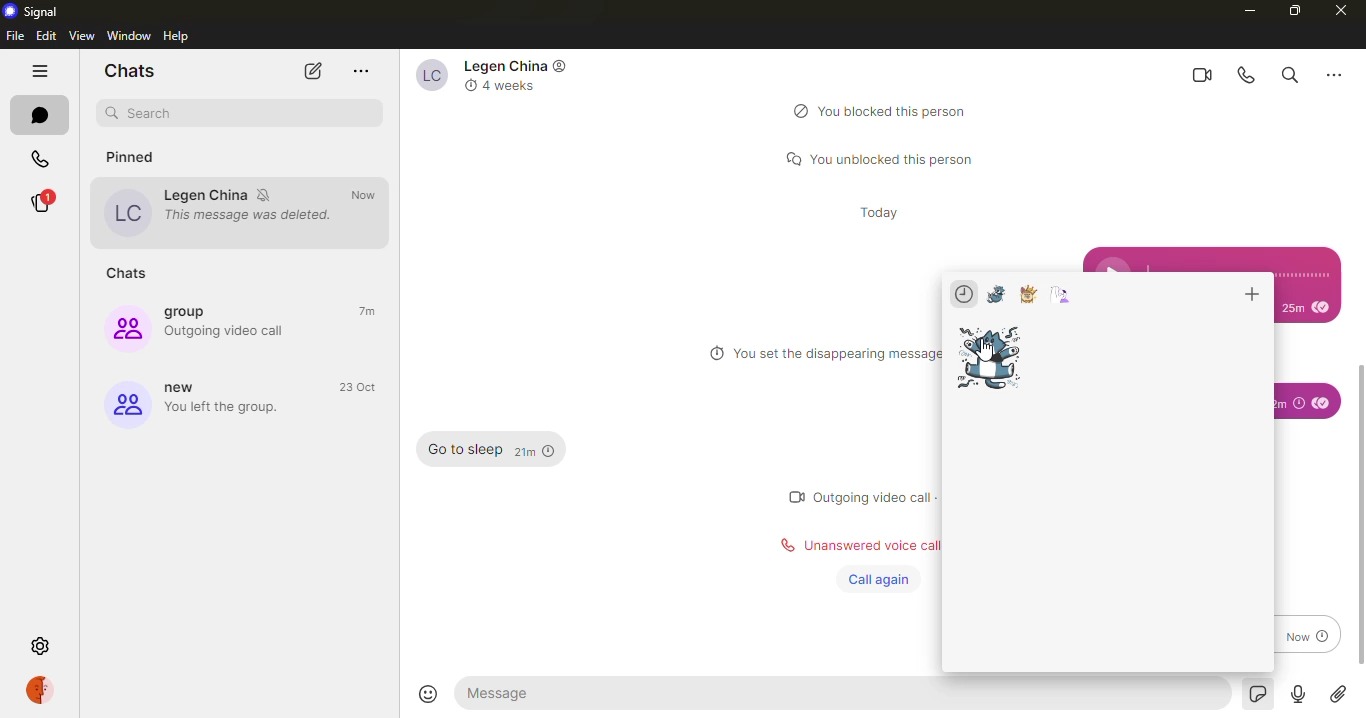 The image size is (1366, 718). What do you see at coordinates (1246, 75) in the screenshot?
I see `voice call` at bounding box center [1246, 75].